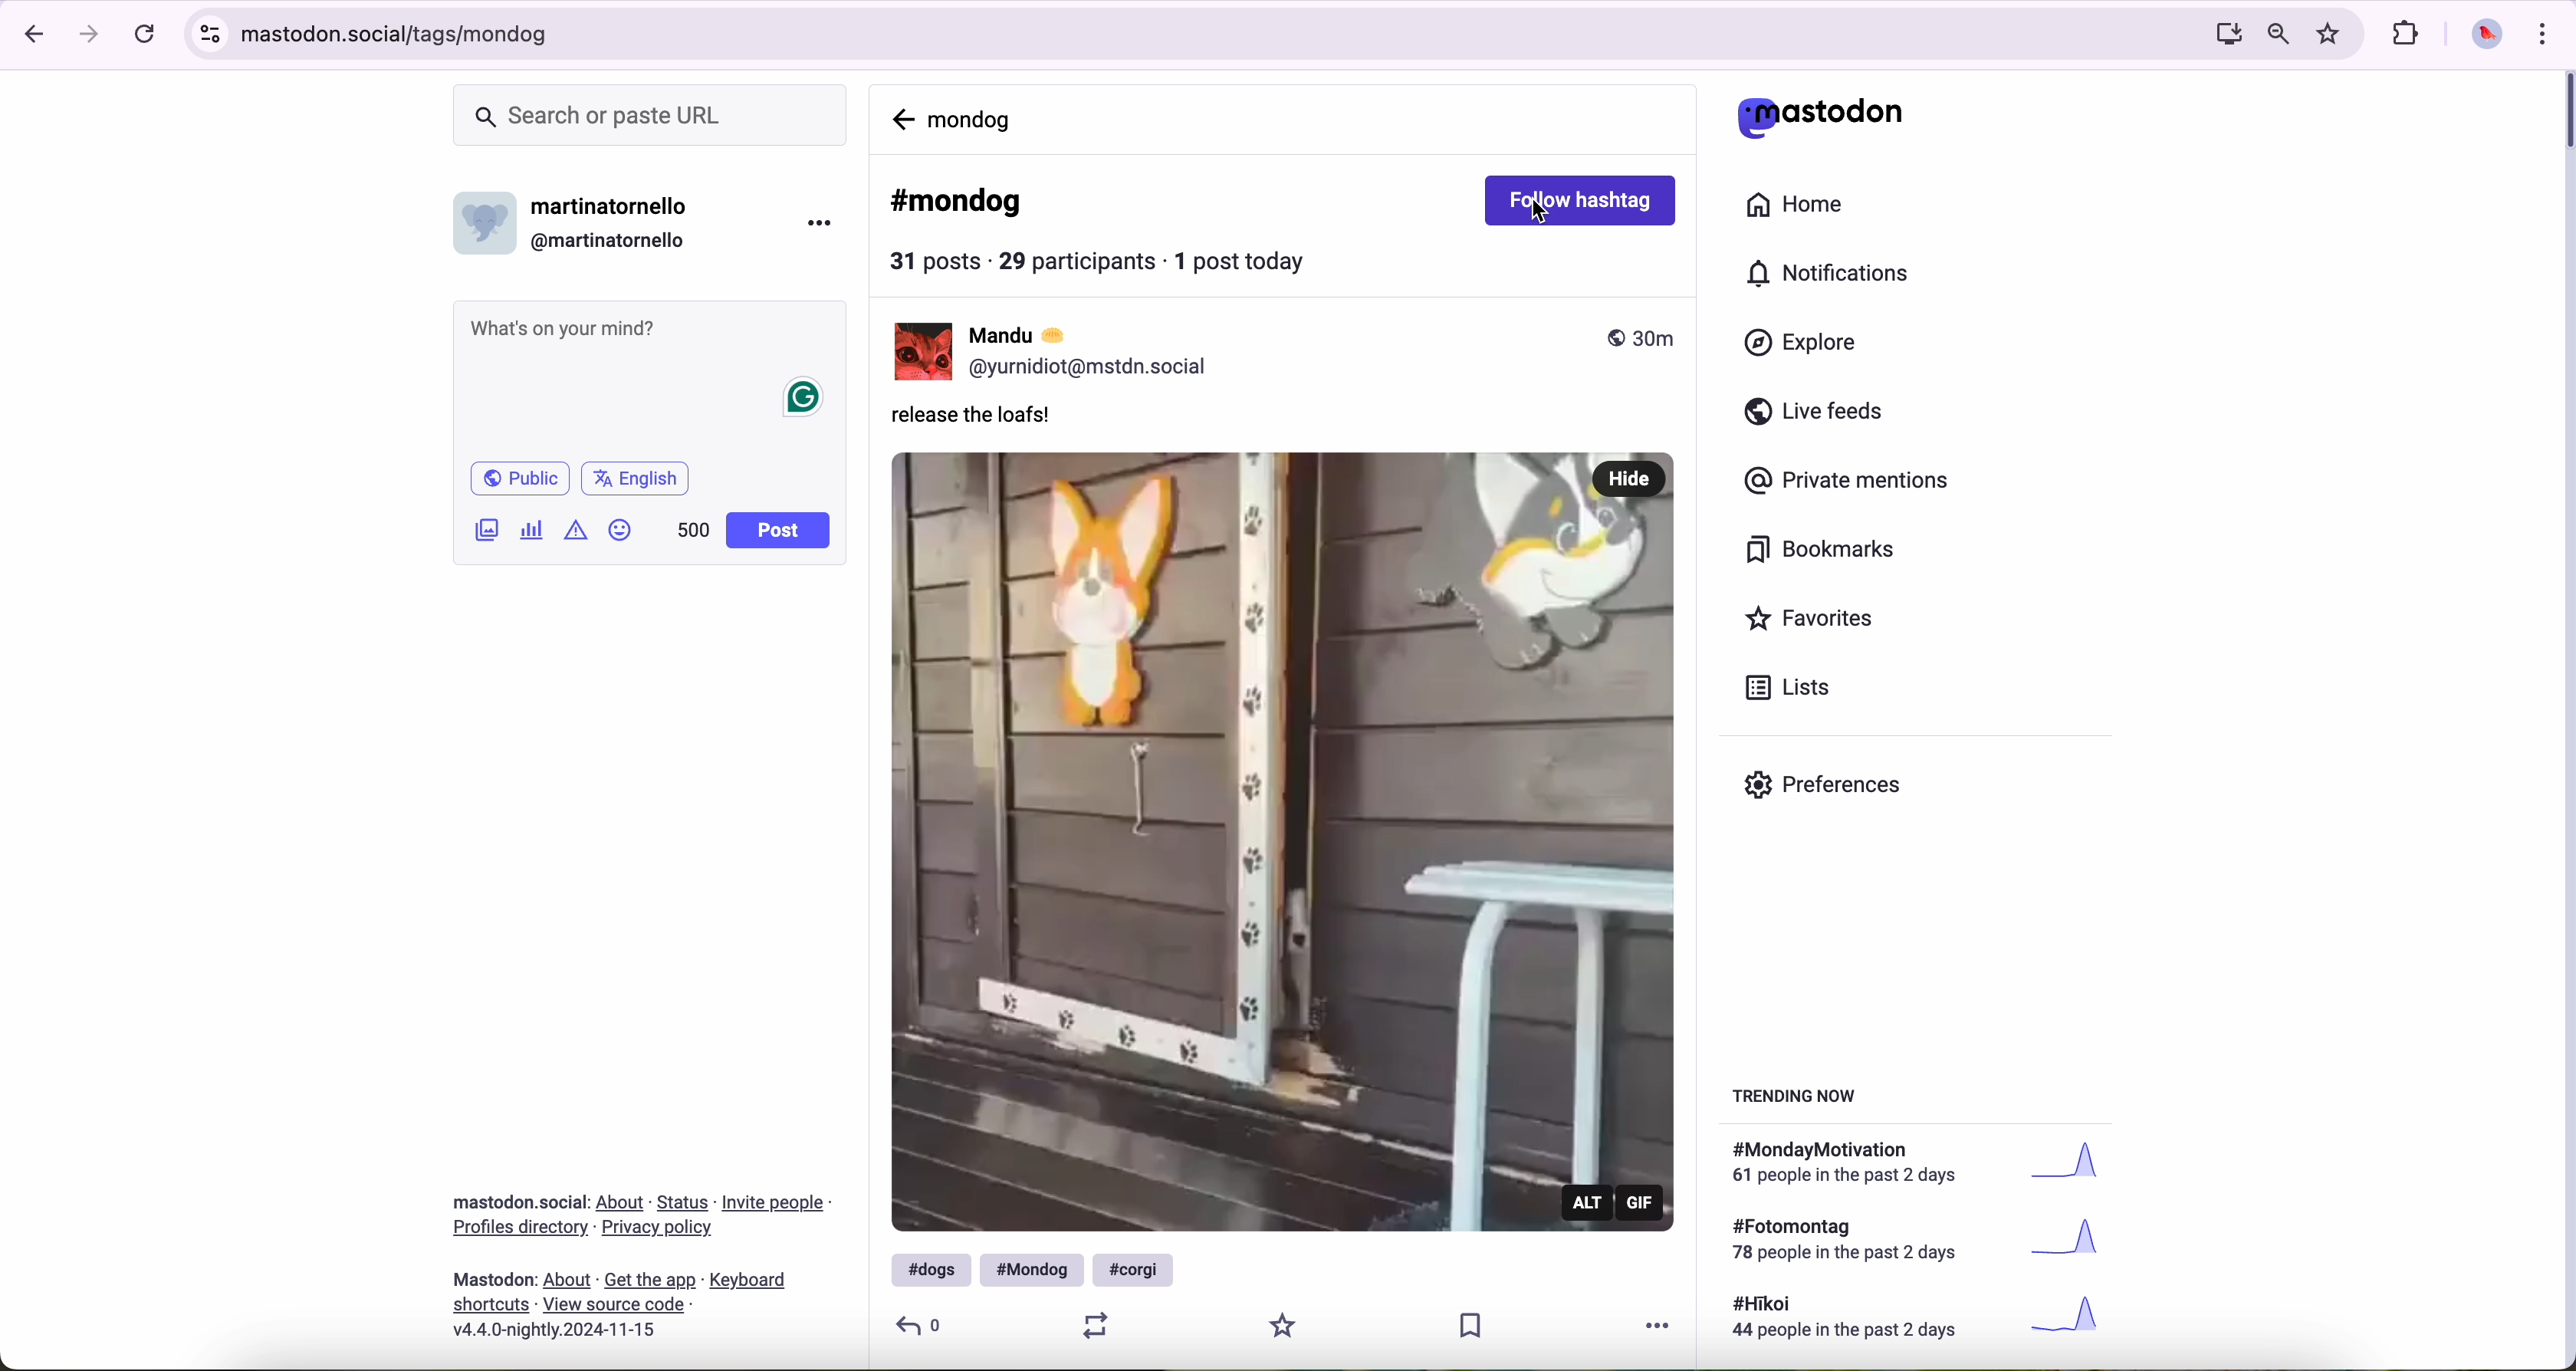 Image resolution: width=2576 pixels, height=1371 pixels. I want to click on notifications, so click(1835, 274).